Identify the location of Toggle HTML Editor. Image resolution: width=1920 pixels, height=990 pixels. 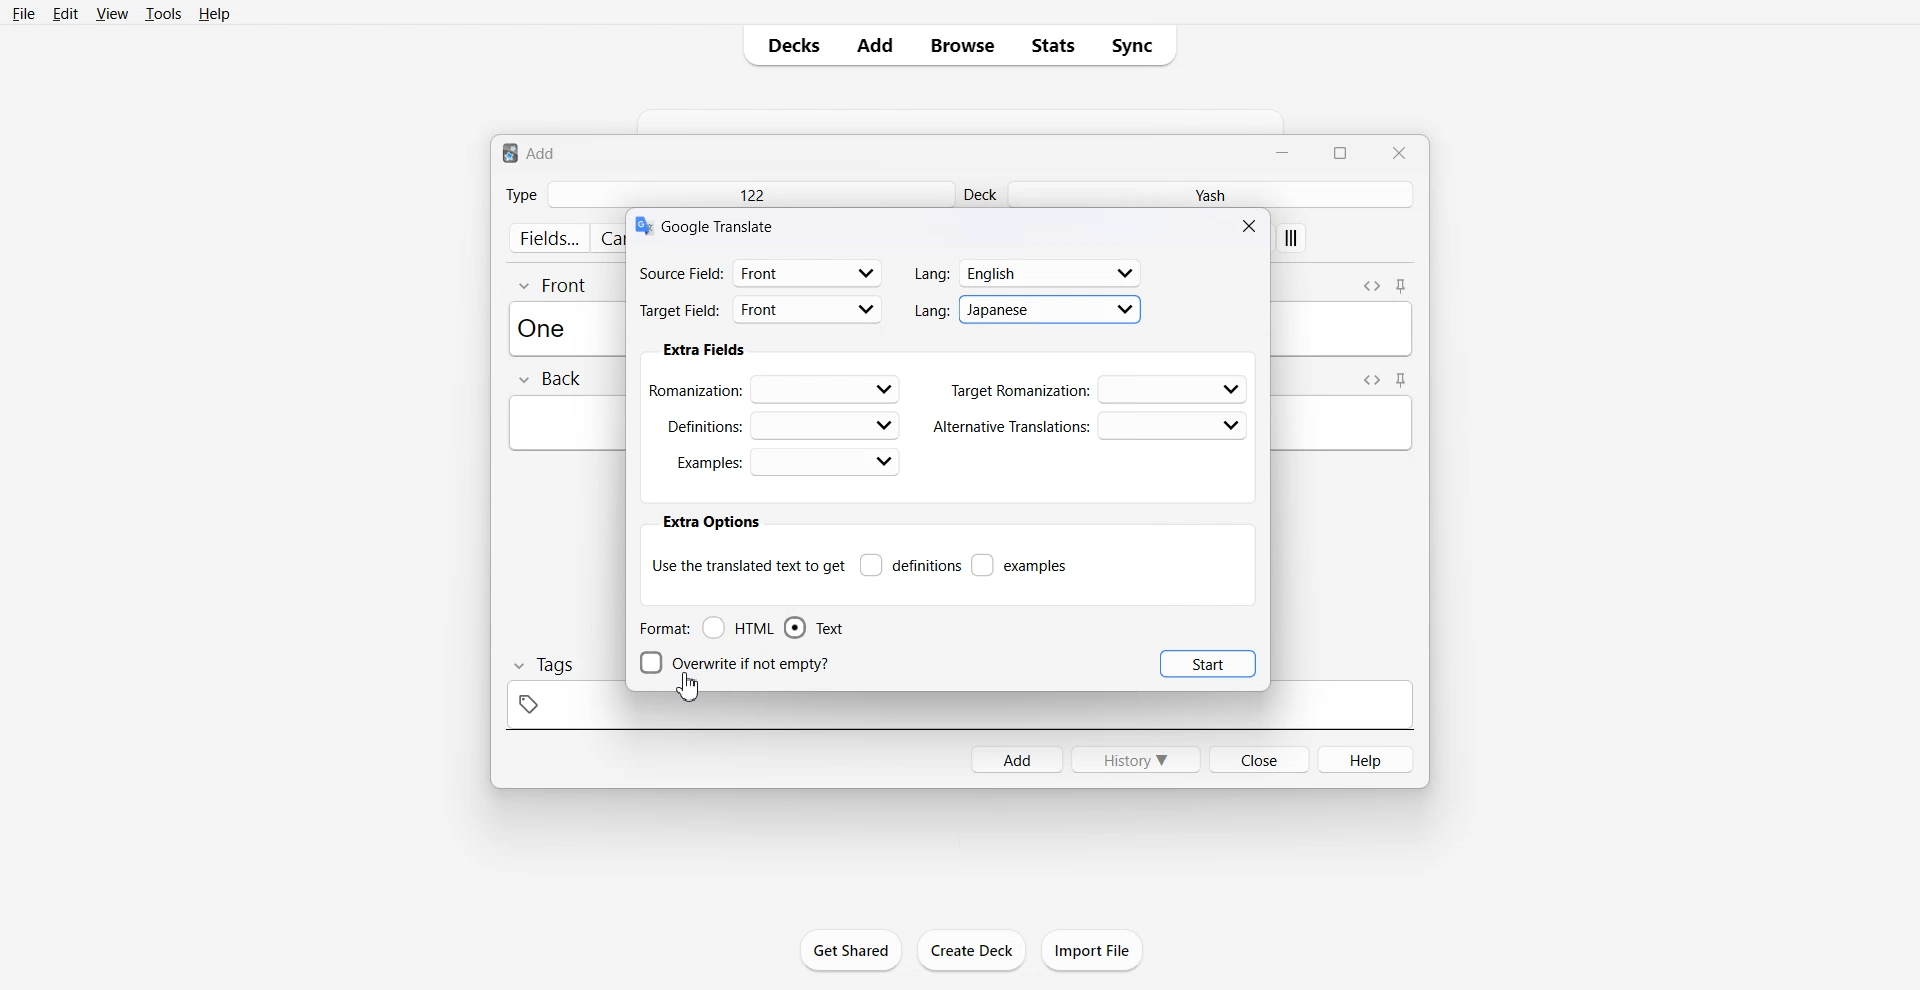
(1371, 284).